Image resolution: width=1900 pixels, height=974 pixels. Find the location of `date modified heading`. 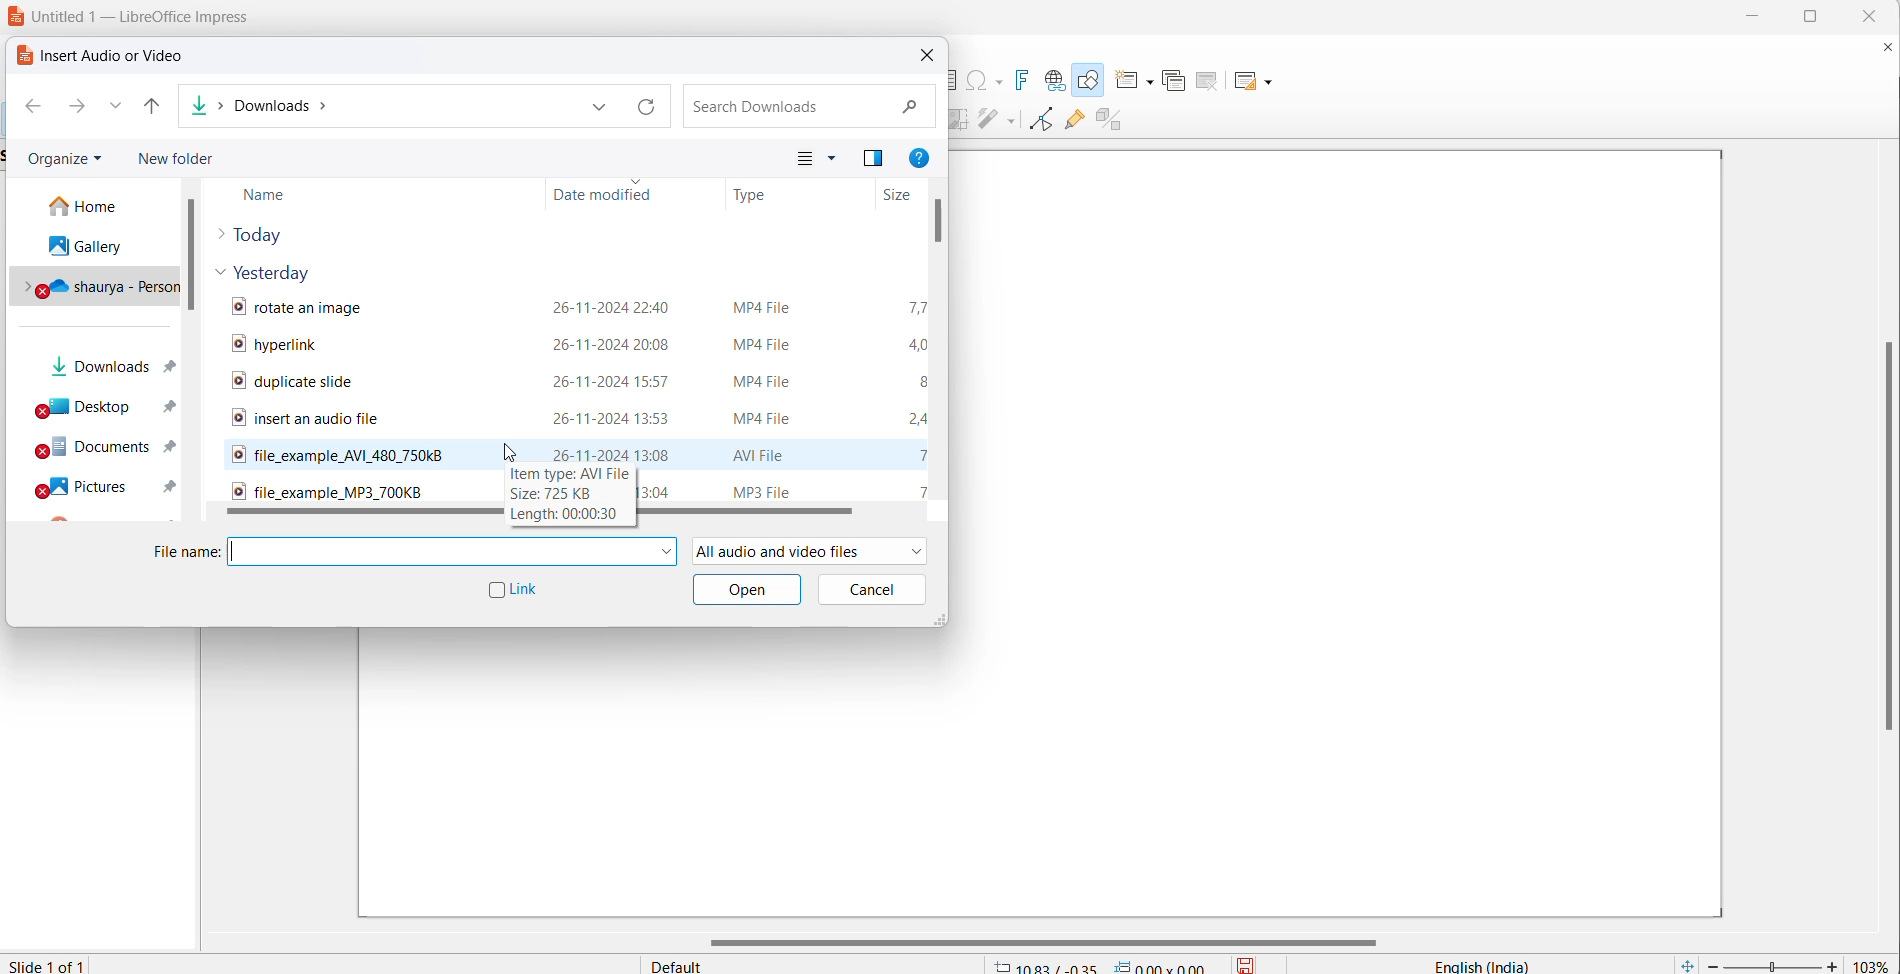

date modified heading is located at coordinates (604, 194).